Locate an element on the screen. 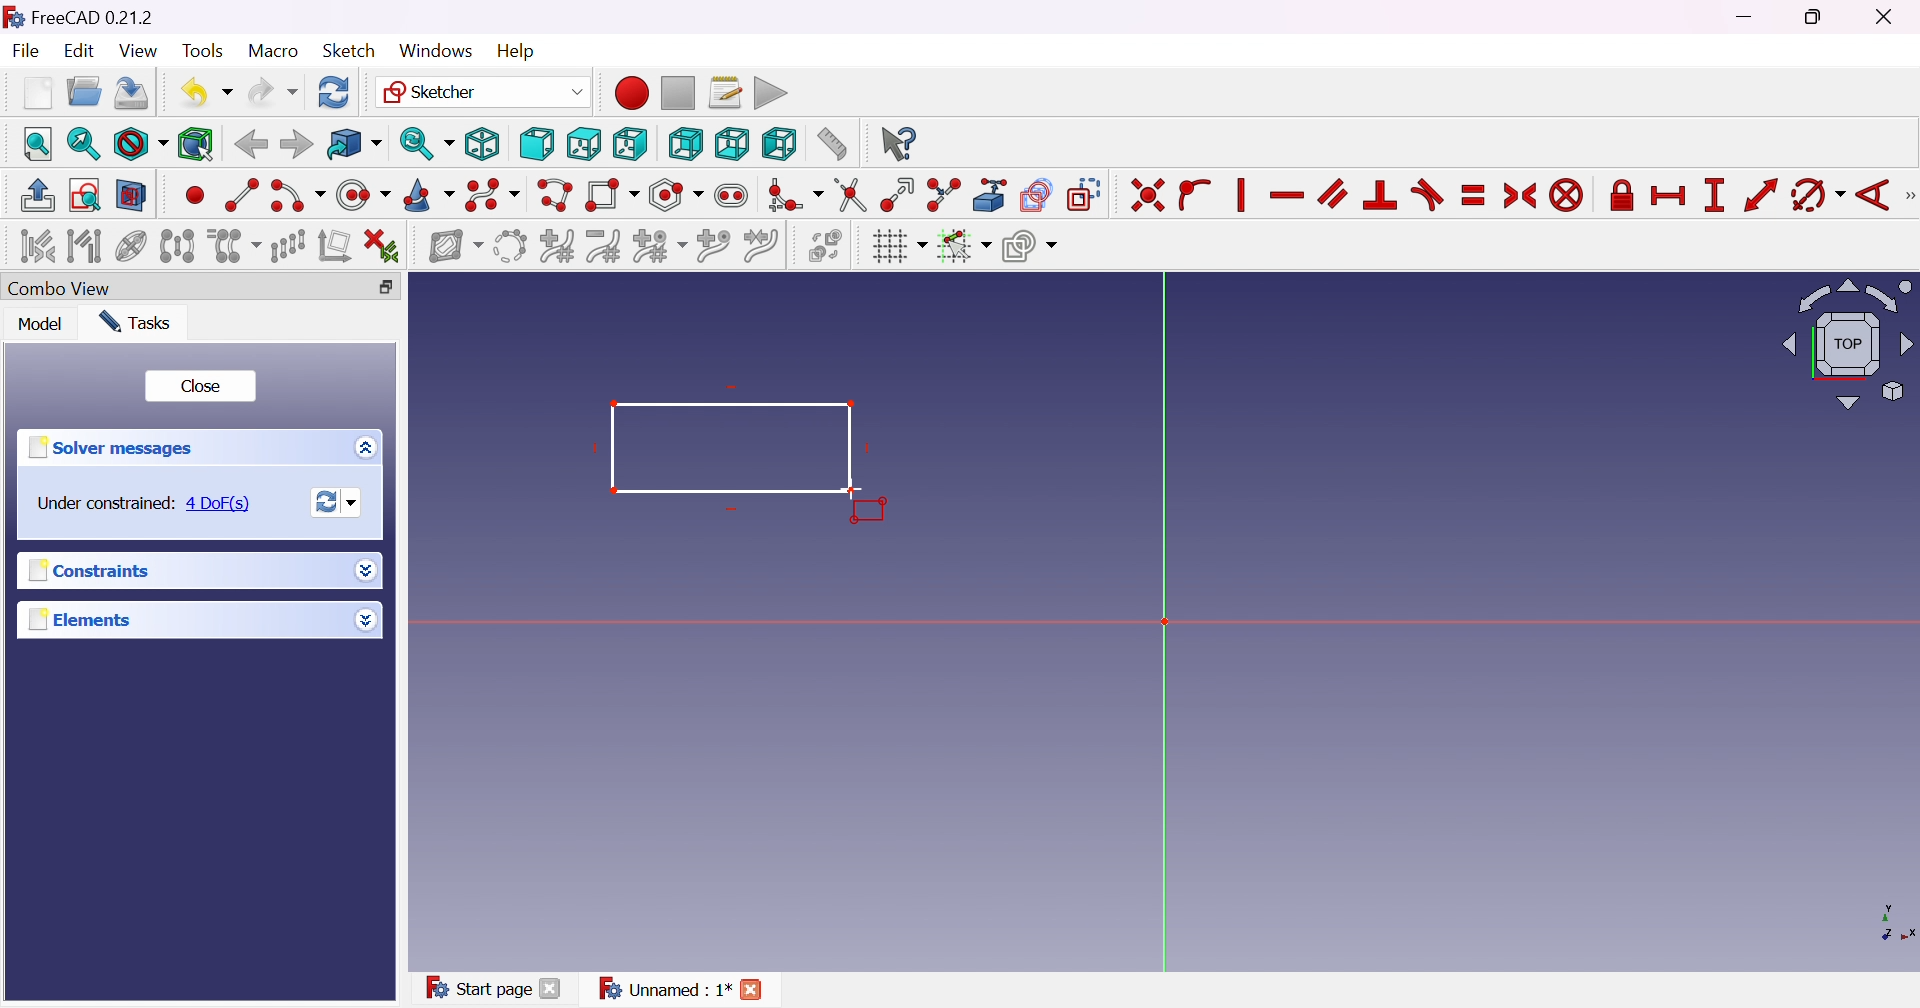 The width and height of the screenshot is (1920, 1008). More options is located at coordinates (371, 447).